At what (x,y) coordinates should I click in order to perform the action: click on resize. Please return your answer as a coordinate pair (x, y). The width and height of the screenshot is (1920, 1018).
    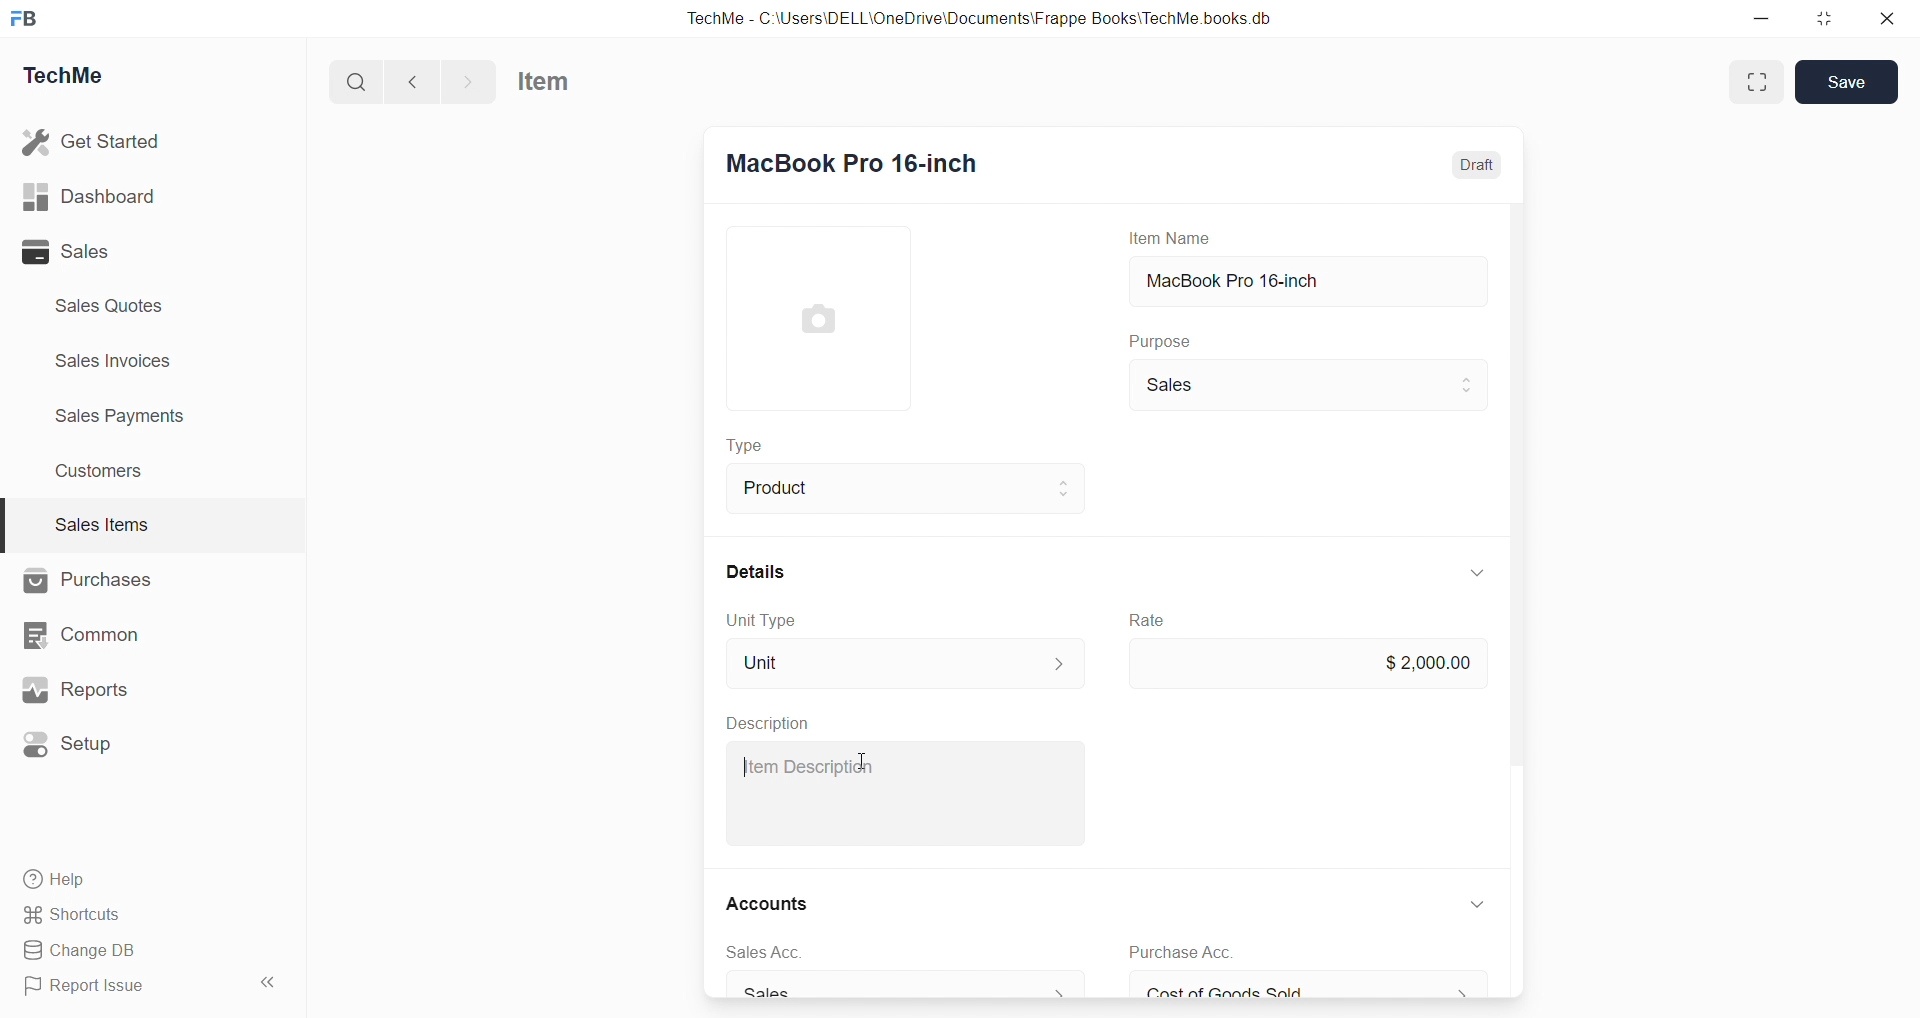
    Looking at the image, I should click on (1824, 19).